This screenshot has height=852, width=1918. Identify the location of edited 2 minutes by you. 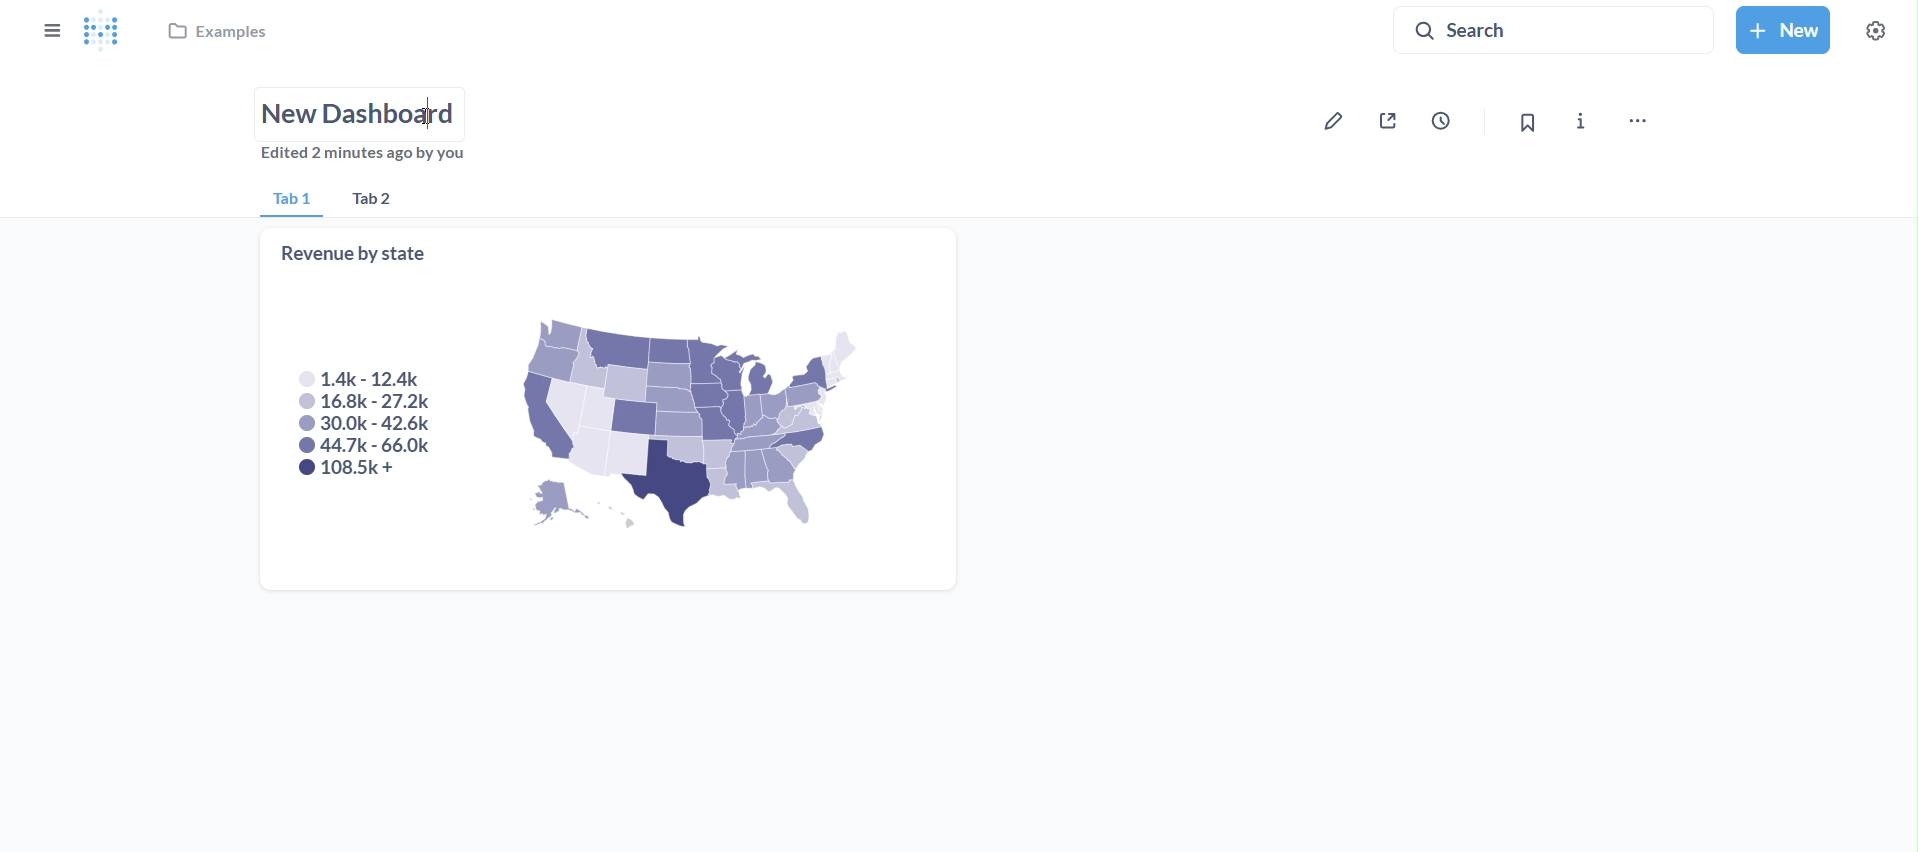
(368, 153).